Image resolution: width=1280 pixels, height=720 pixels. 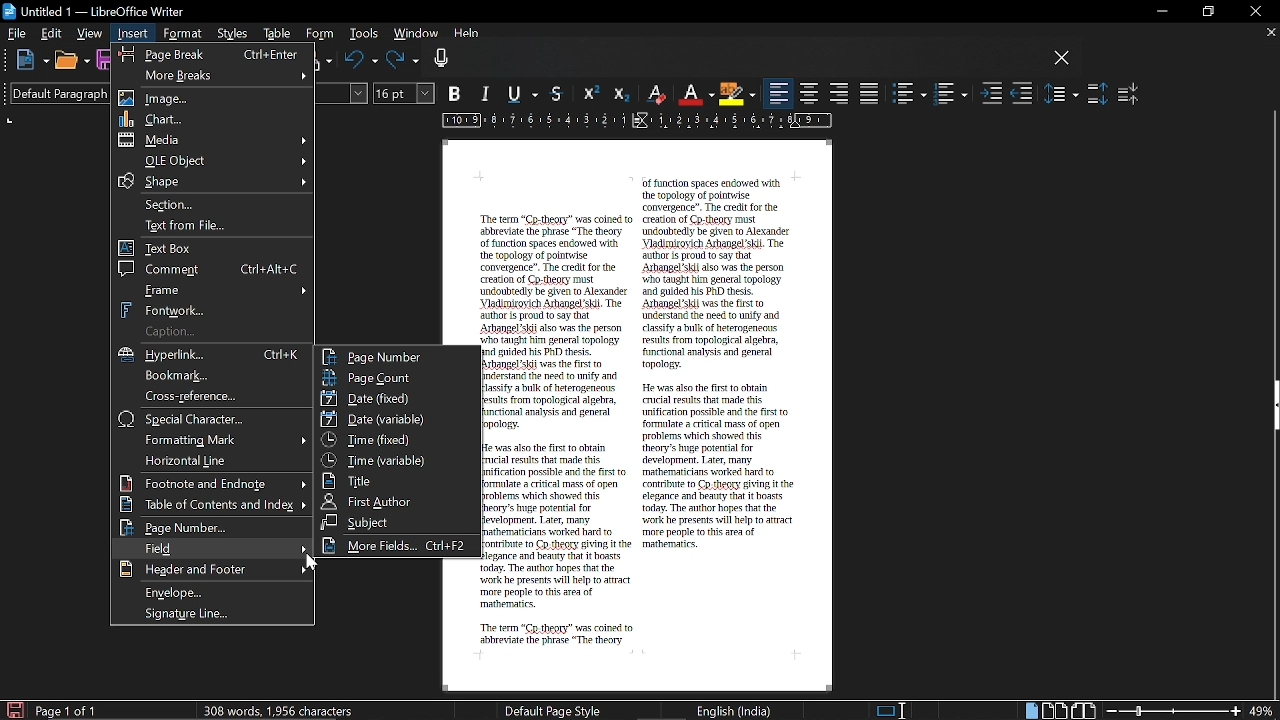 I want to click on Redo, so click(x=403, y=61).